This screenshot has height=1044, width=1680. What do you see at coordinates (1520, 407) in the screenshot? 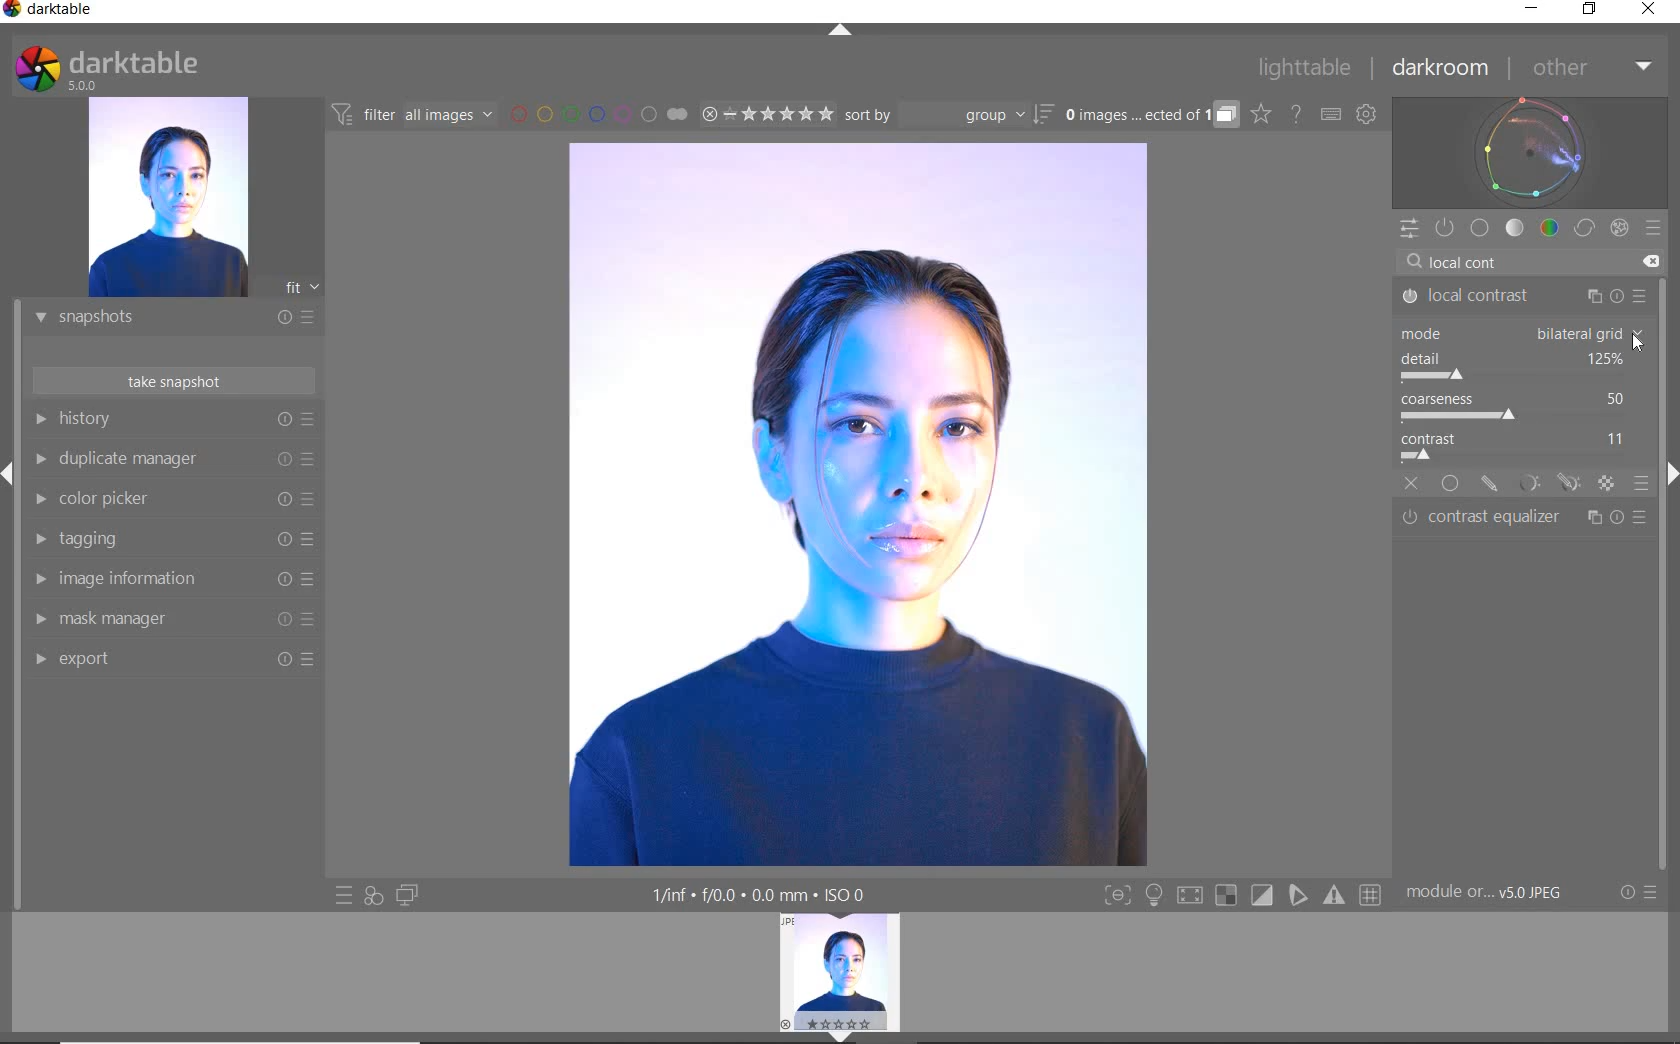
I see `coarseness` at bounding box center [1520, 407].